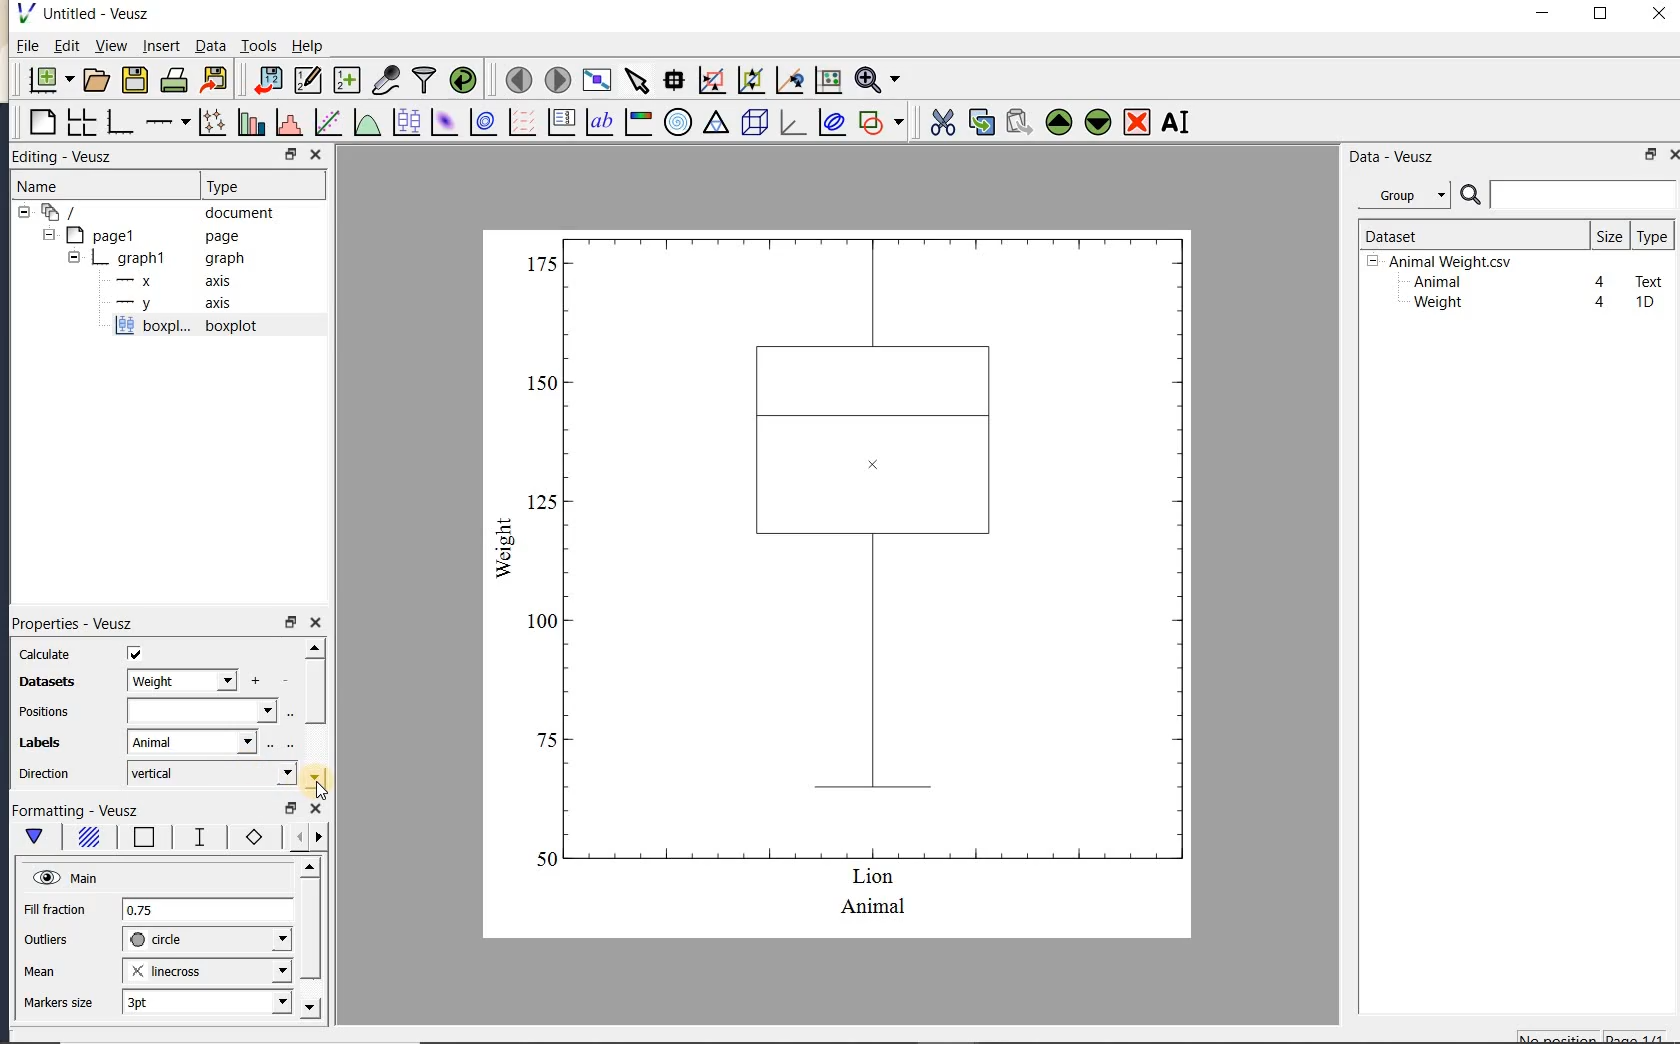 This screenshot has height=1044, width=1680. What do you see at coordinates (386, 79) in the screenshot?
I see `capture remote data` at bounding box center [386, 79].